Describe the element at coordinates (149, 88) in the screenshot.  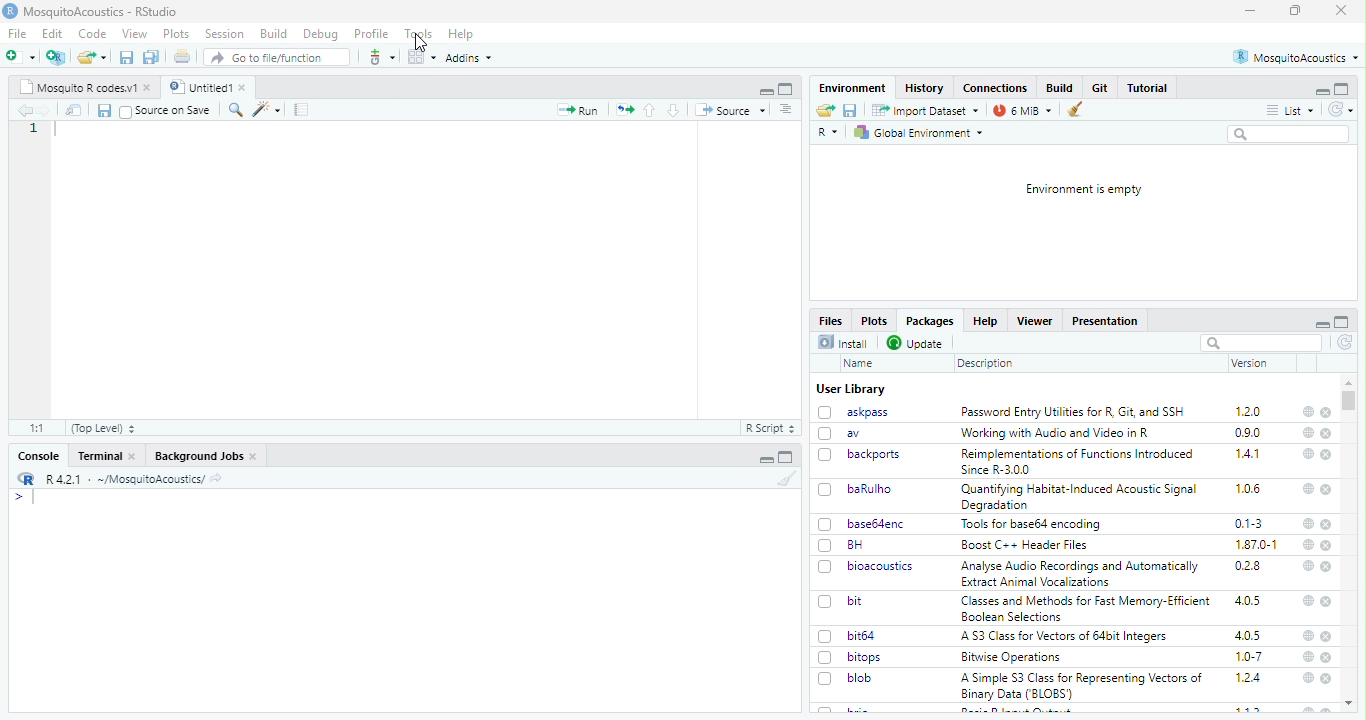
I see `close` at that location.